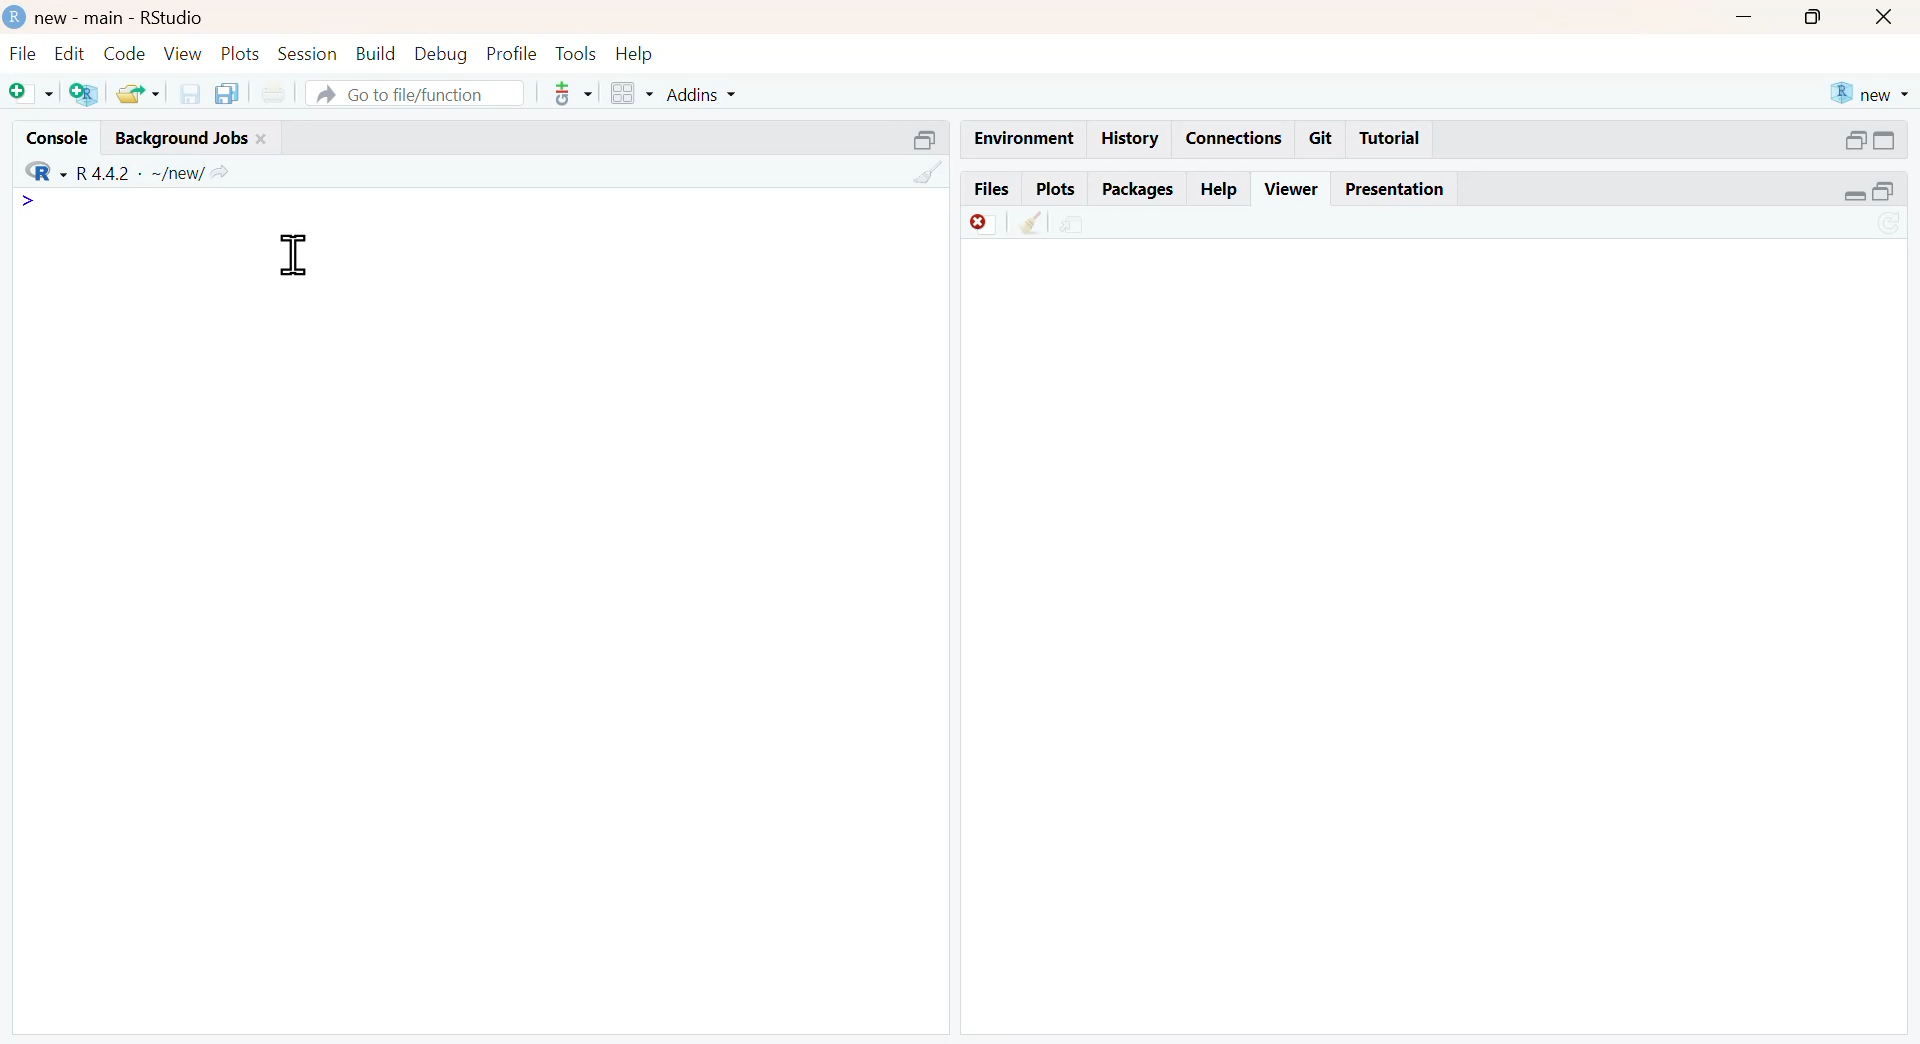  Describe the element at coordinates (57, 138) in the screenshot. I see `console` at that location.